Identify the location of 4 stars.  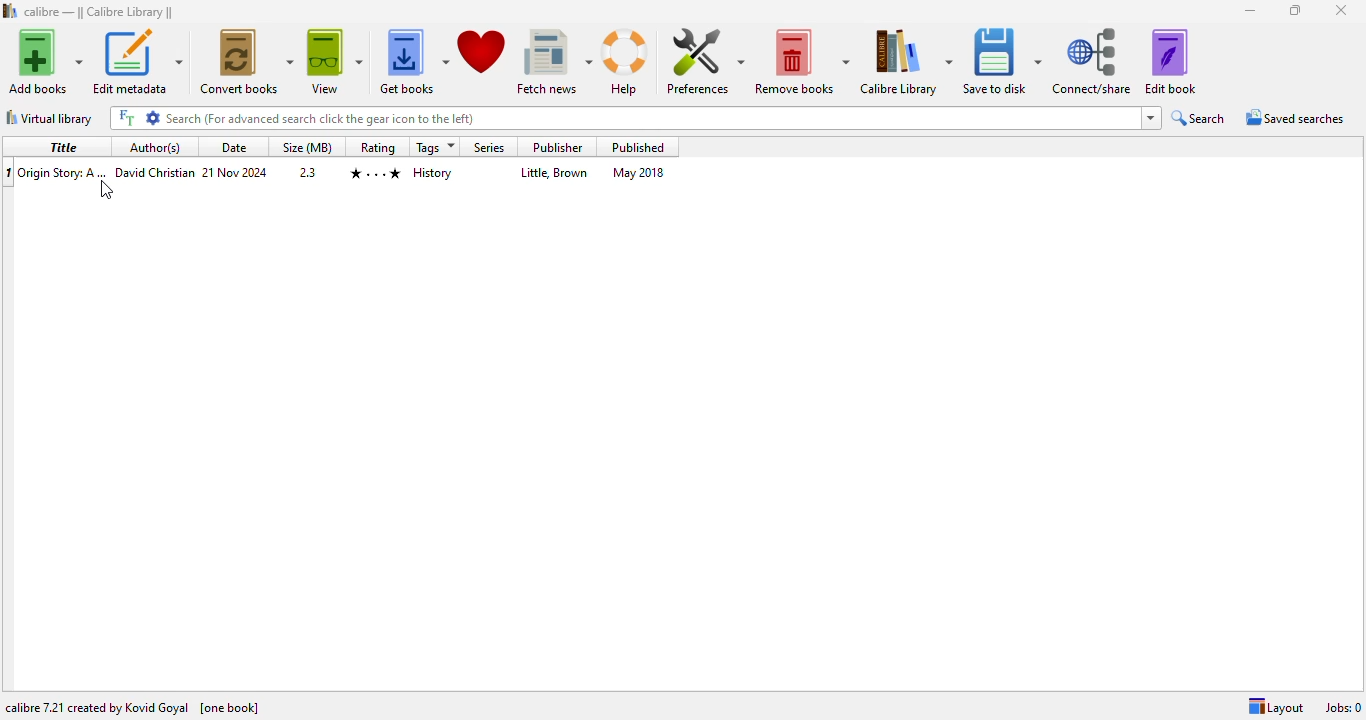
(375, 173).